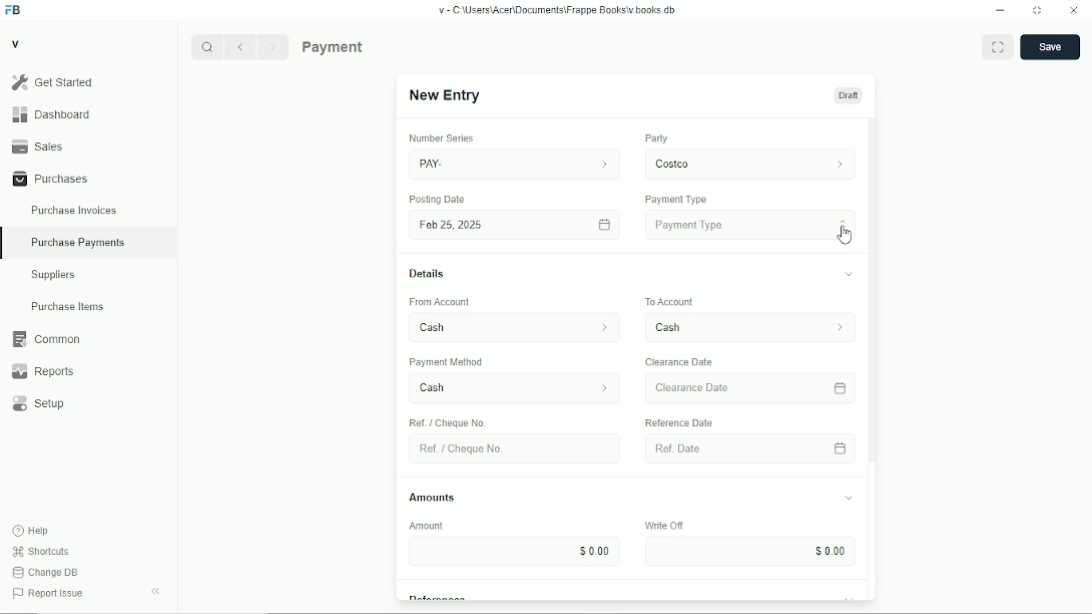  What do you see at coordinates (433, 493) in the screenshot?
I see `Amounts` at bounding box center [433, 493].